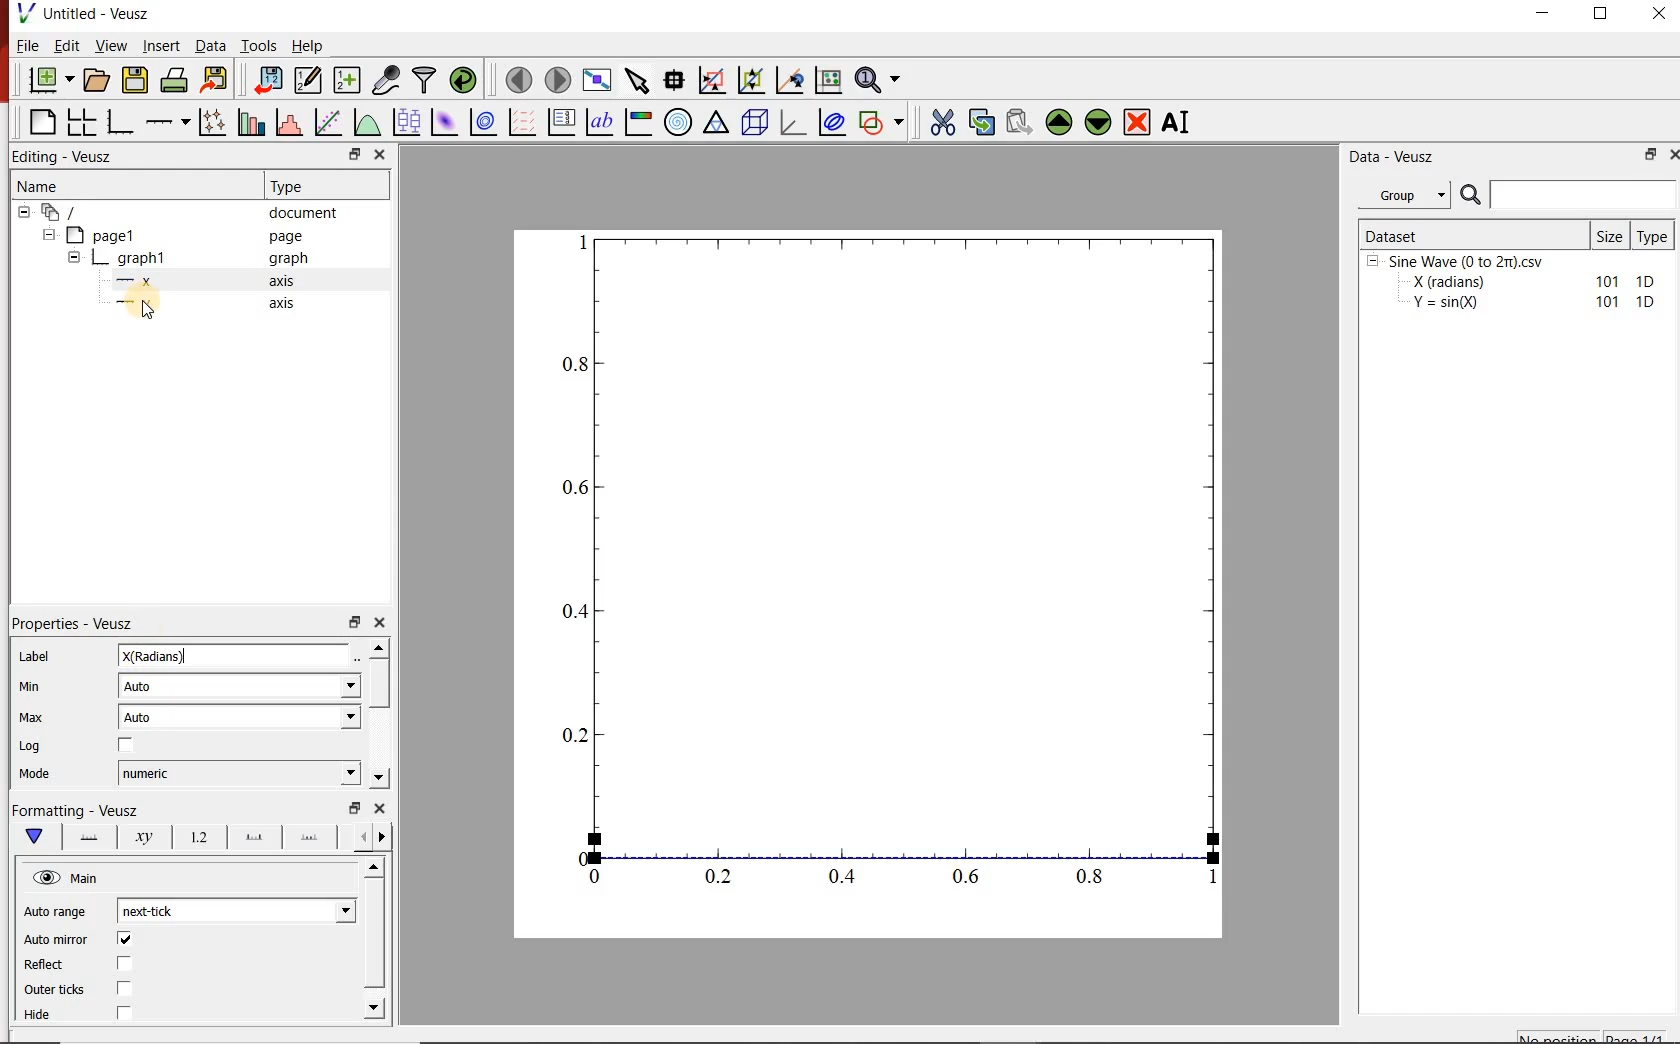 Image resolution: width=1680 pixels, height=1044 pixels. What do you see at coordinates (75, 623) in the screenshot?
I see `Properties - Veusz` at bounding box center [75, 623].